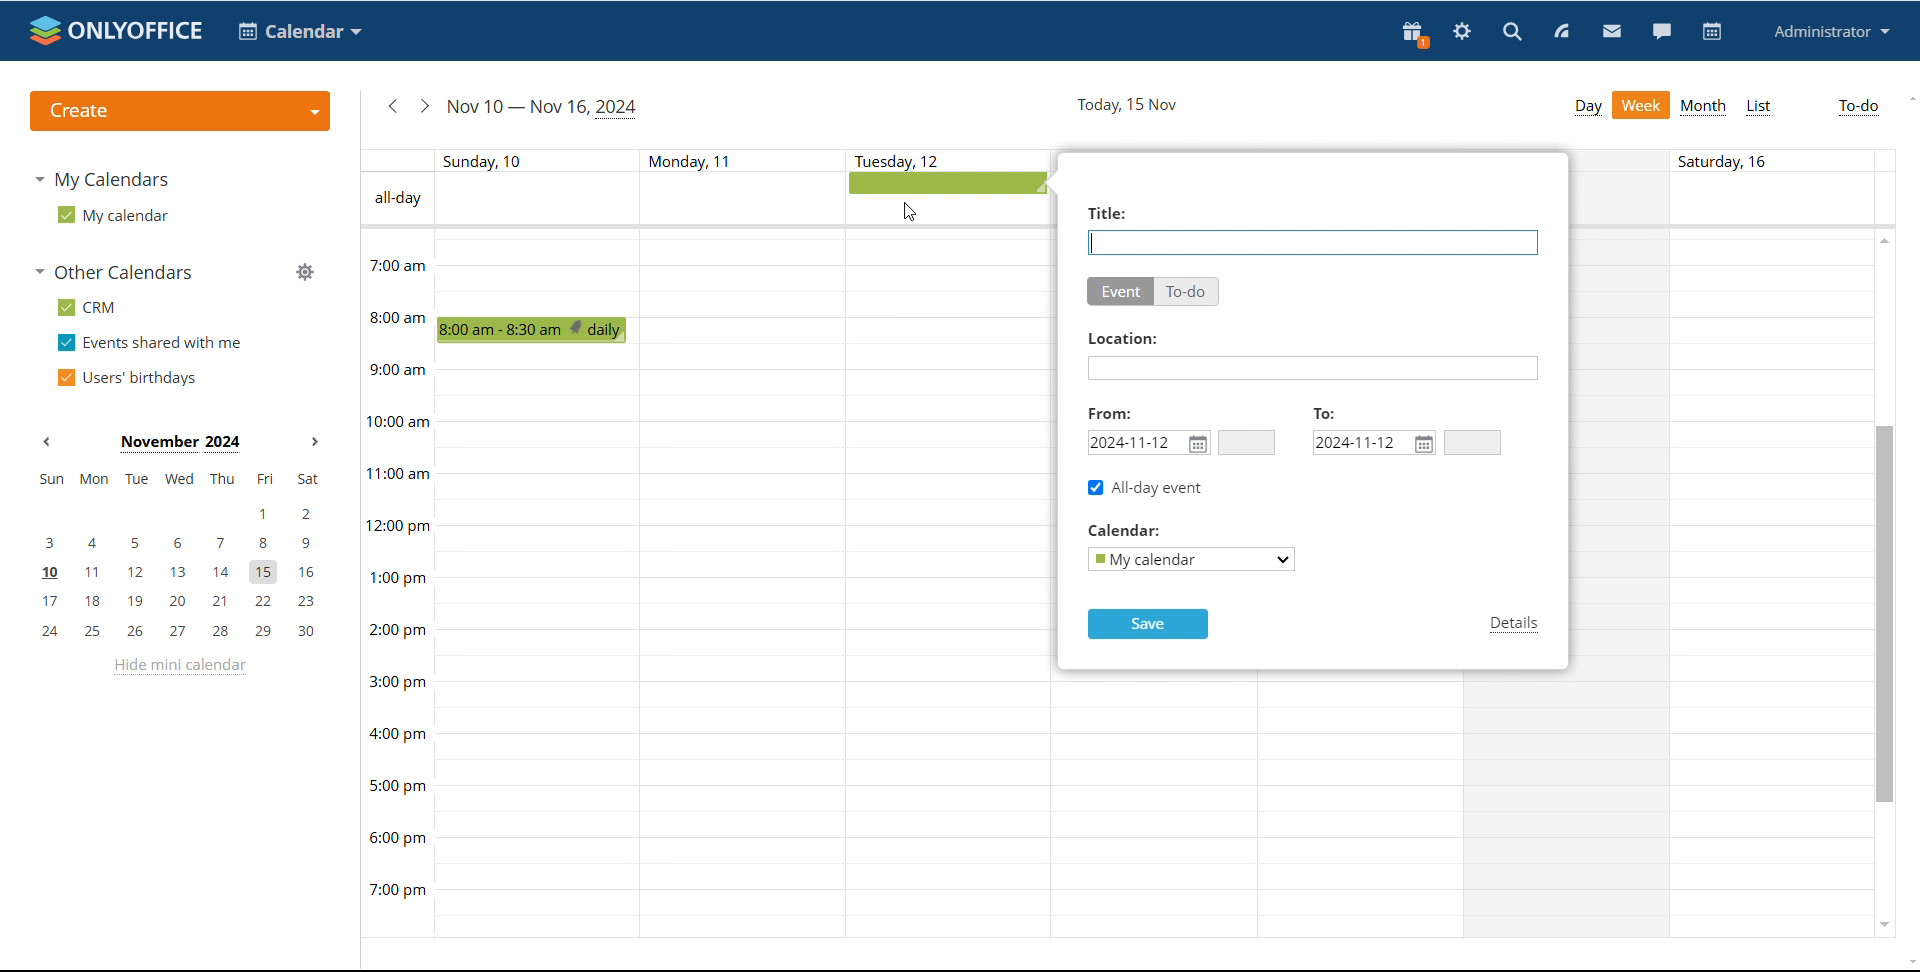 The image size is (1920, 972). I want to click on to-do, so click(1188, 291).